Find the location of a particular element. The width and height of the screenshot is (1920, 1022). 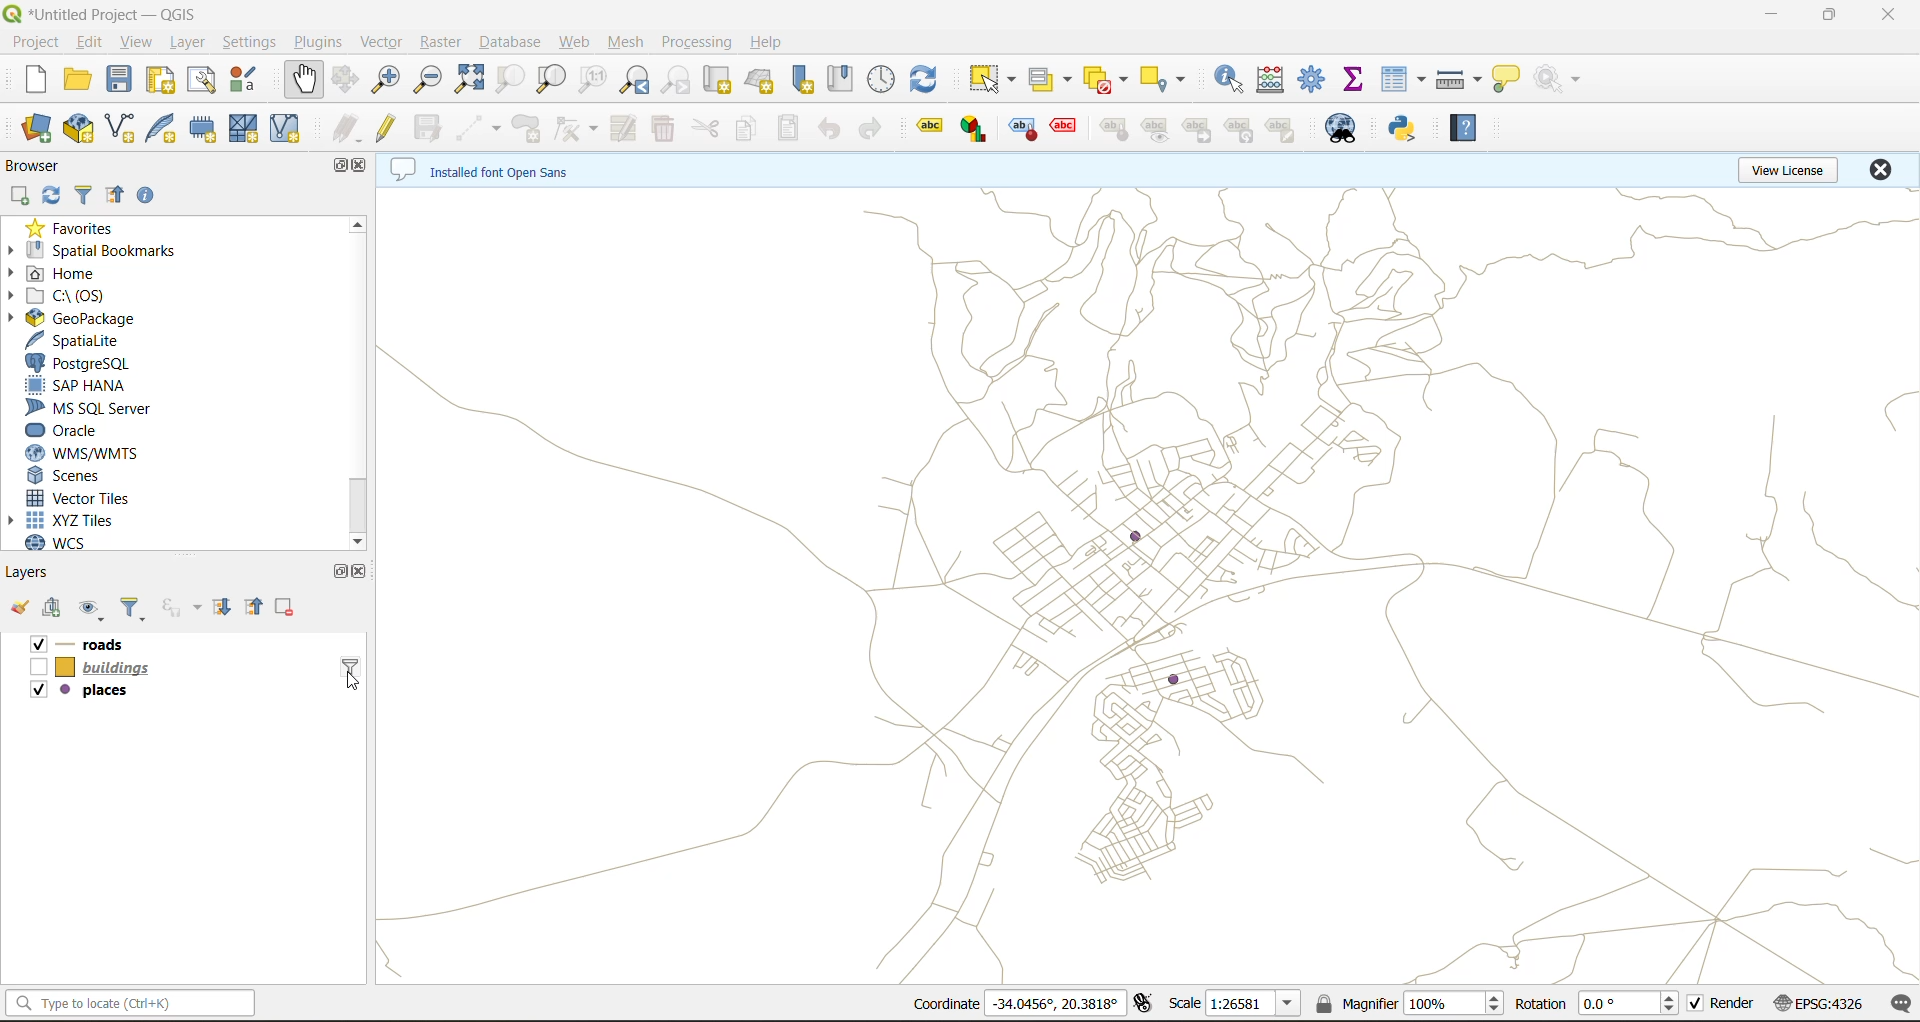

Label Placement is located at coordinates (1019, 128).